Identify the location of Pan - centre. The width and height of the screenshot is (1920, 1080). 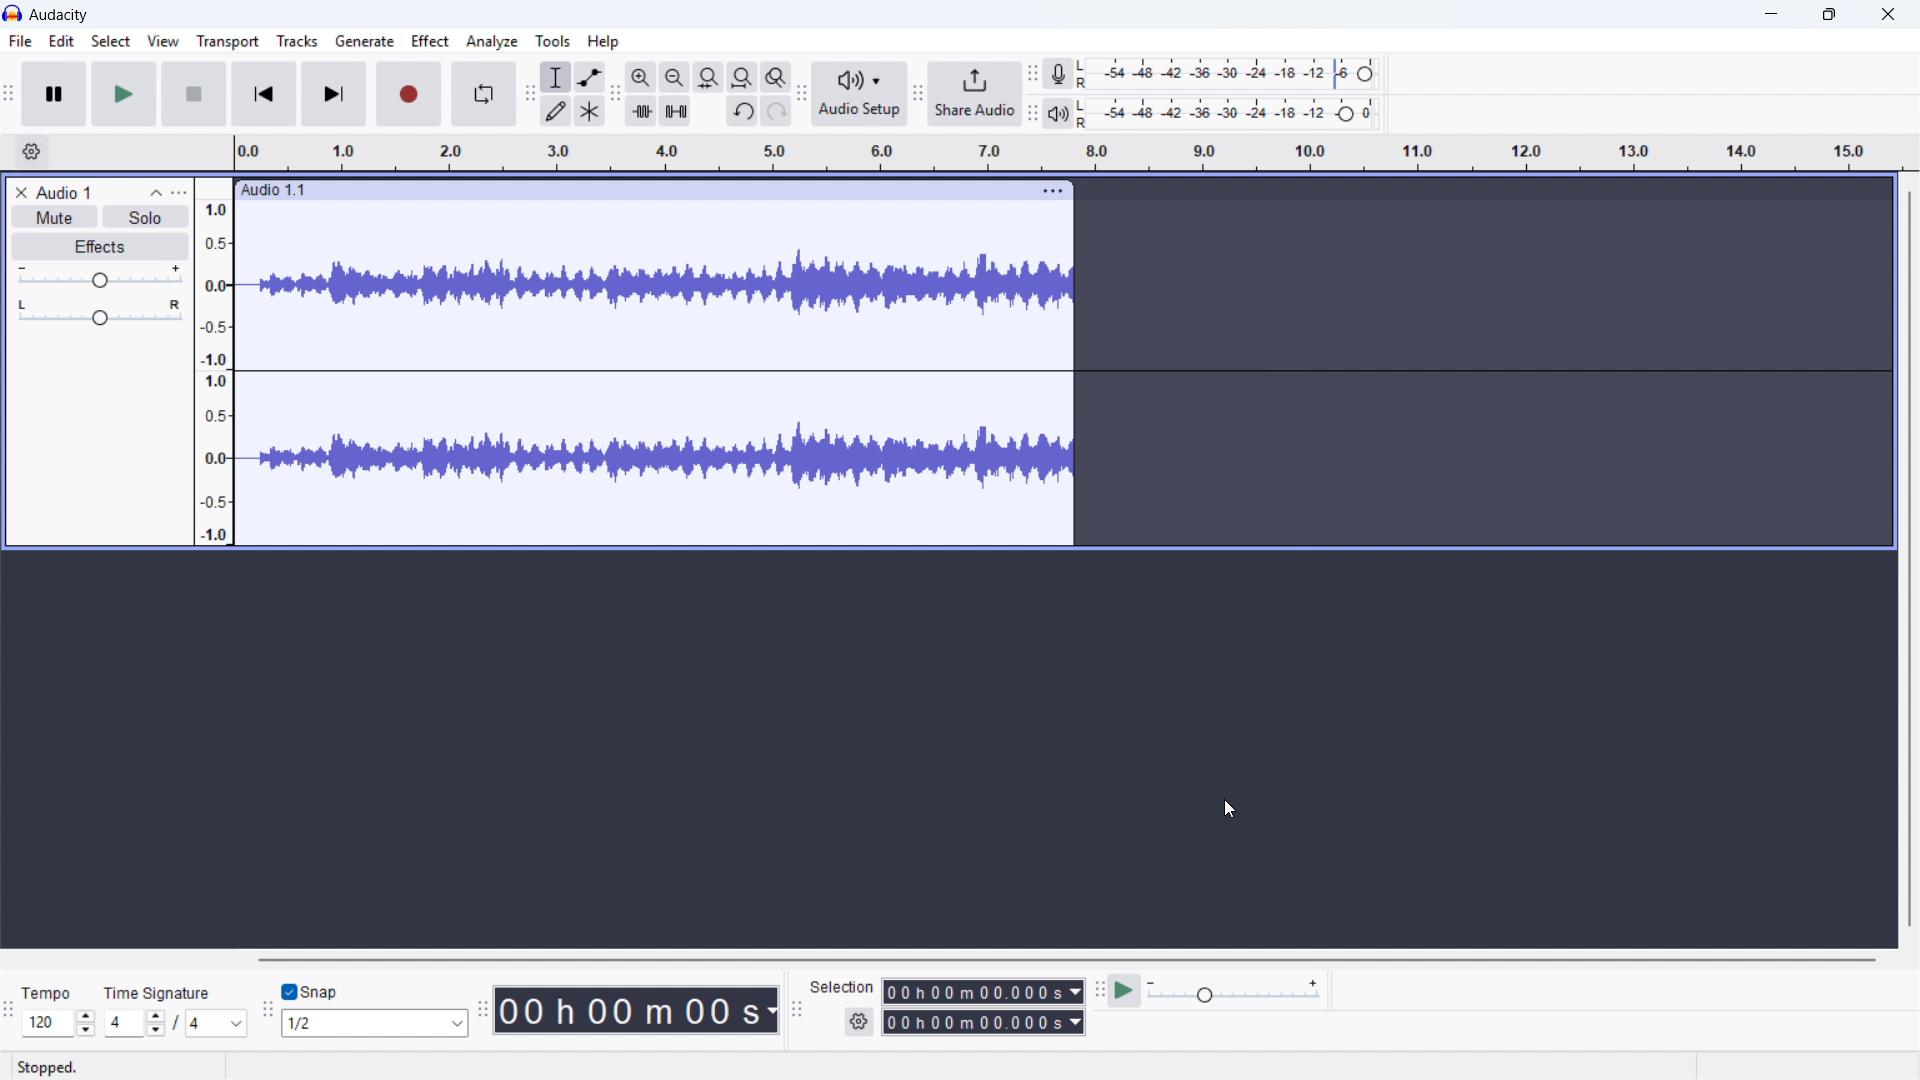
(100, 314).